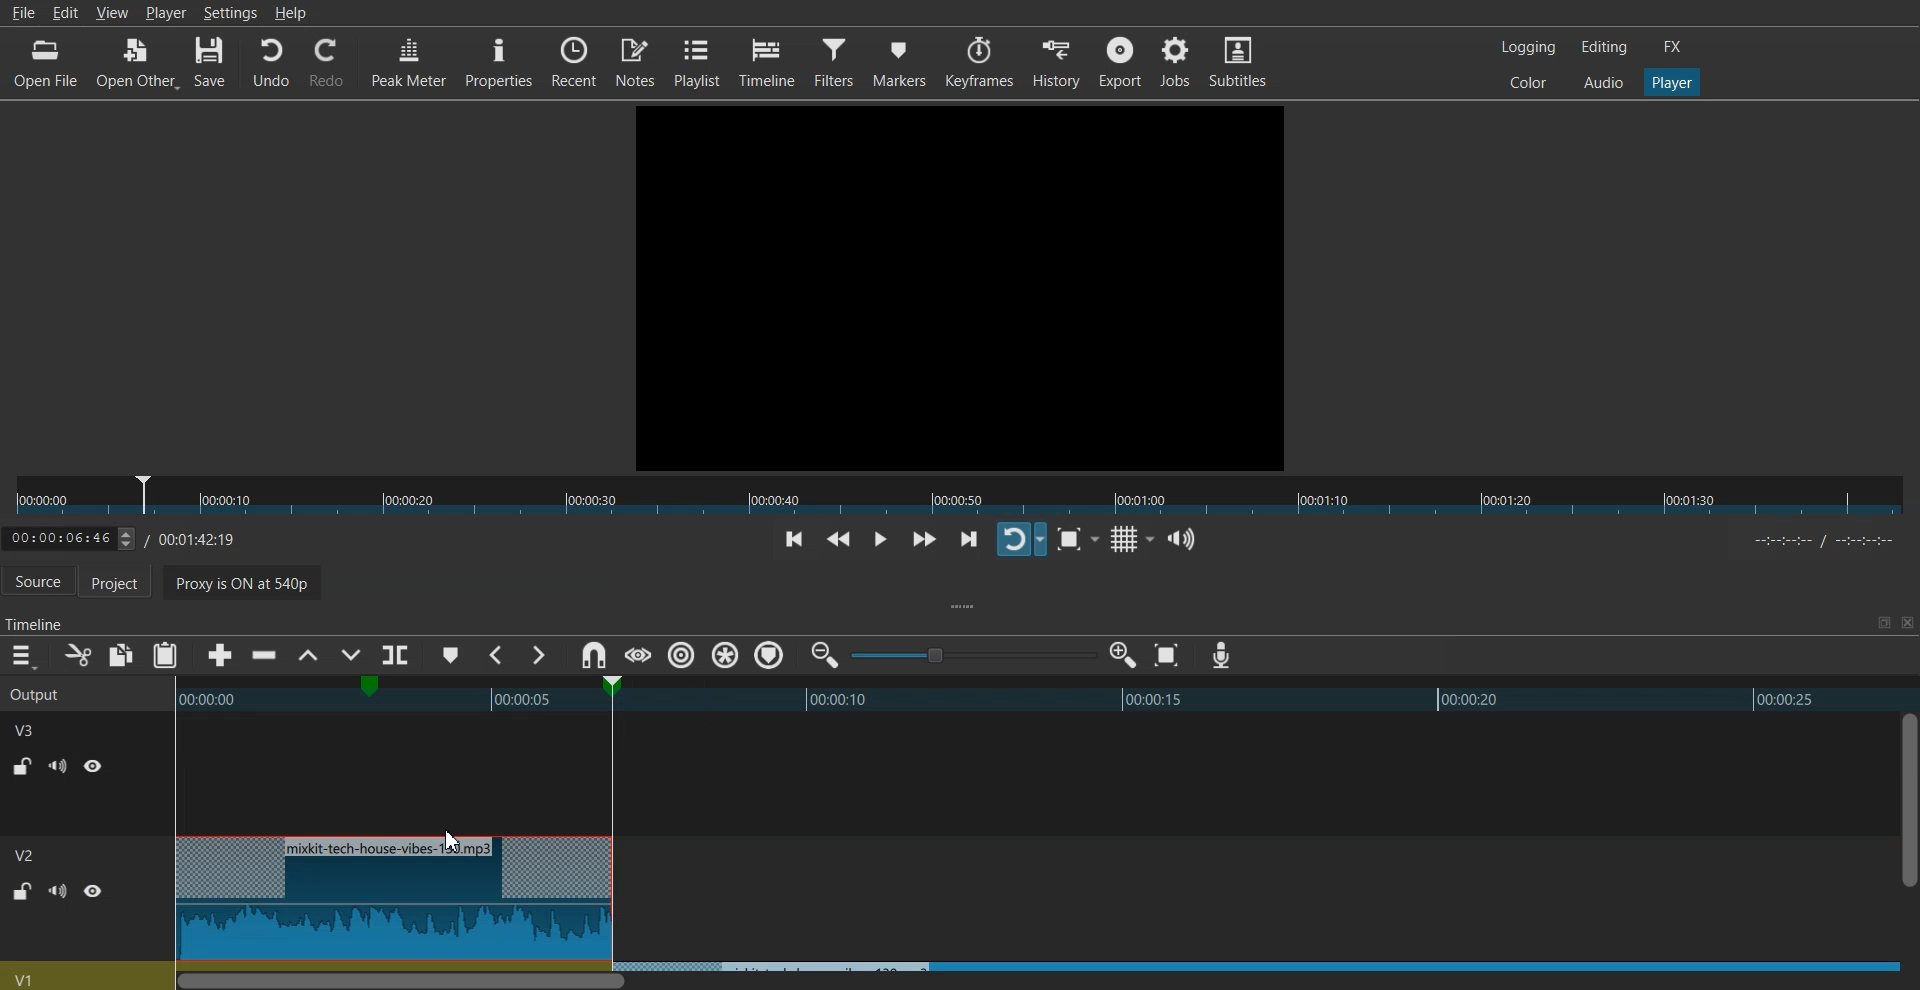  Describe the element at coordinates (1058, 62) in the screenshot. I see `History` at that location.